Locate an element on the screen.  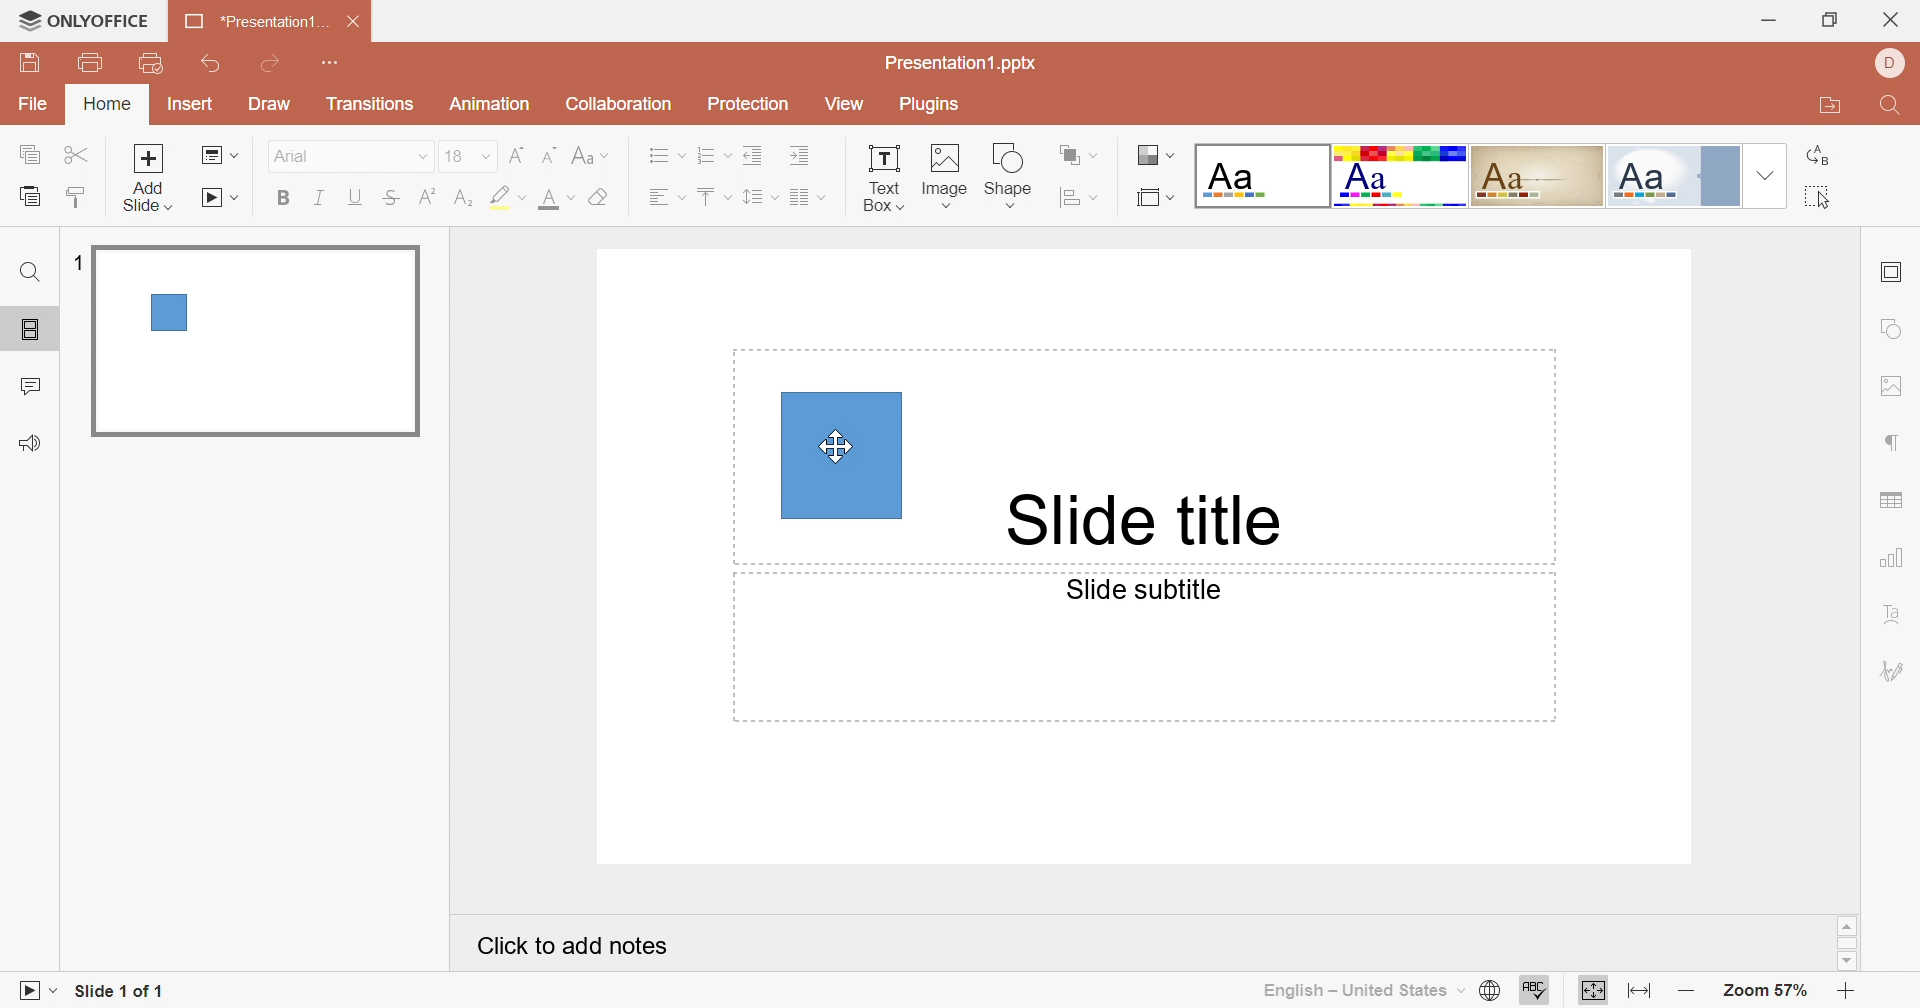
Font is located at coordinates (350, 153).